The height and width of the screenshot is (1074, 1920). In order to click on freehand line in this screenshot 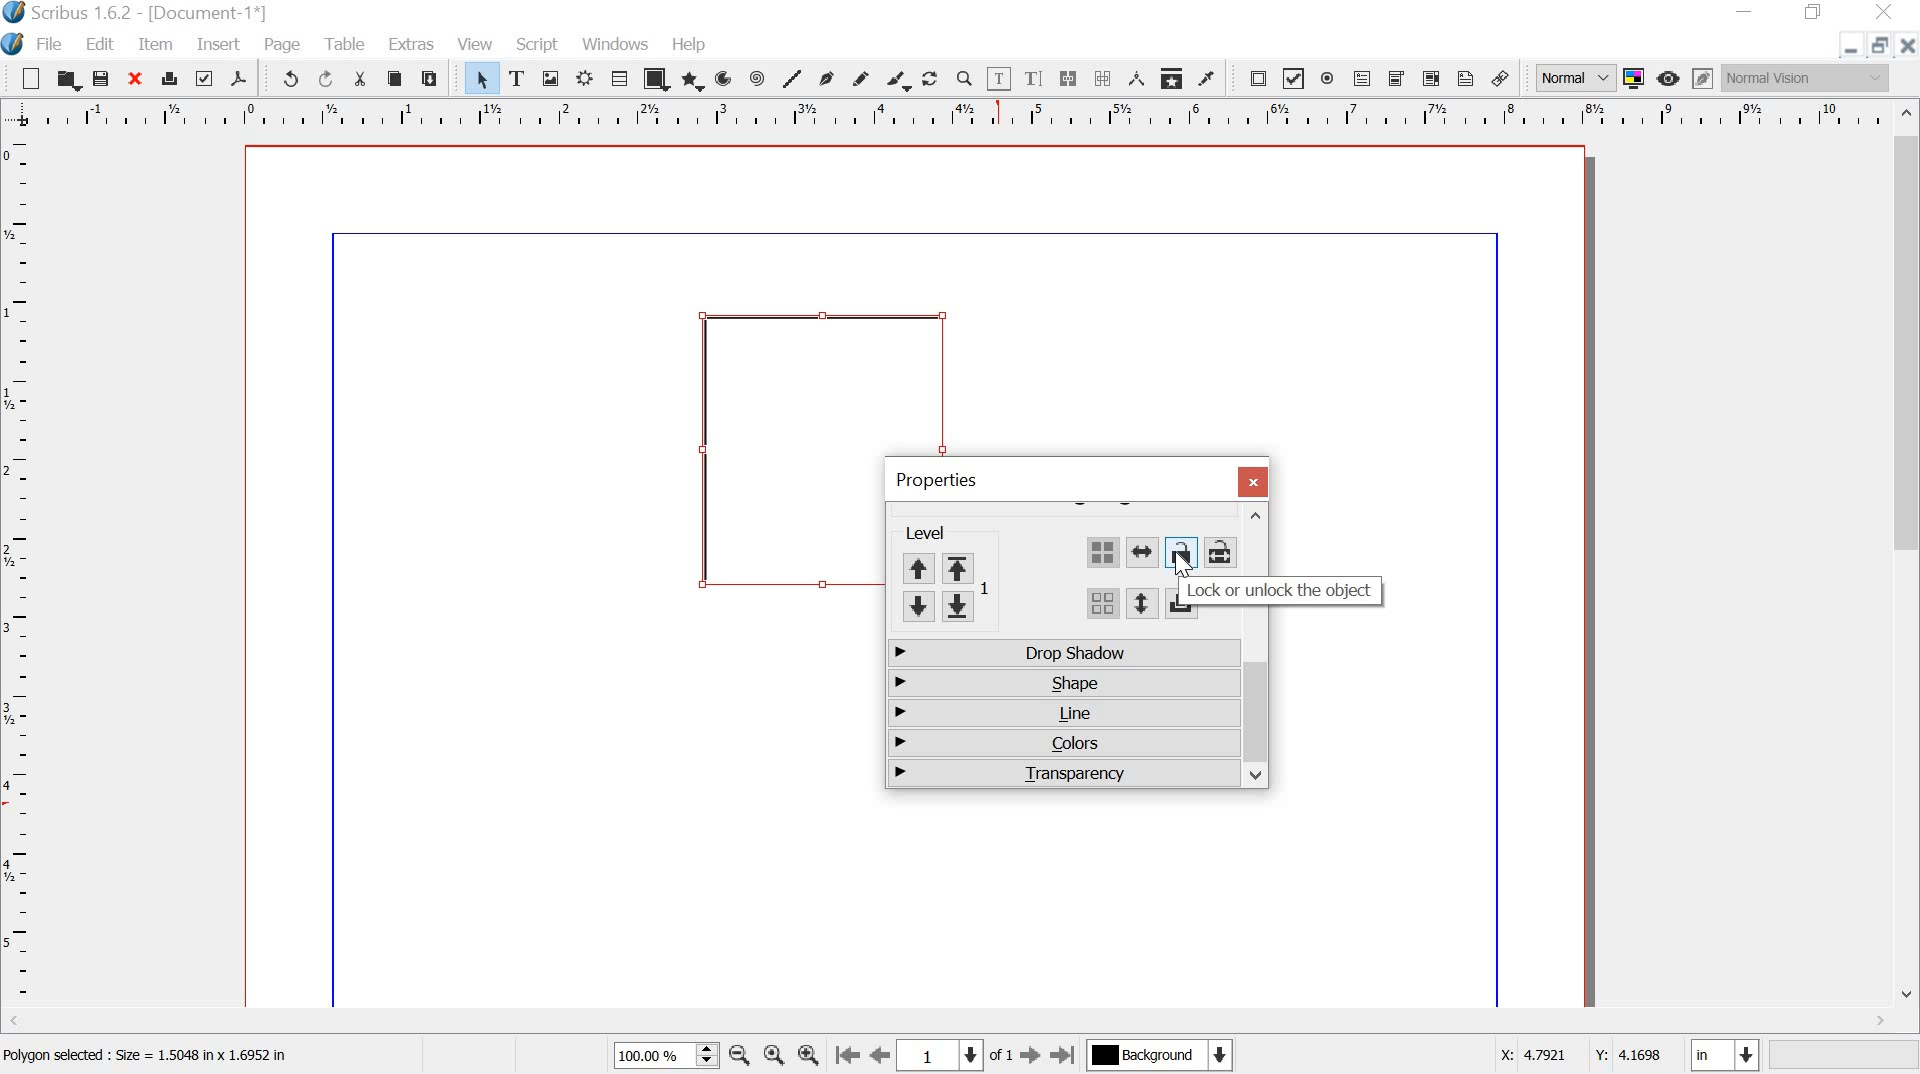, I will do `click(865, 80)`.